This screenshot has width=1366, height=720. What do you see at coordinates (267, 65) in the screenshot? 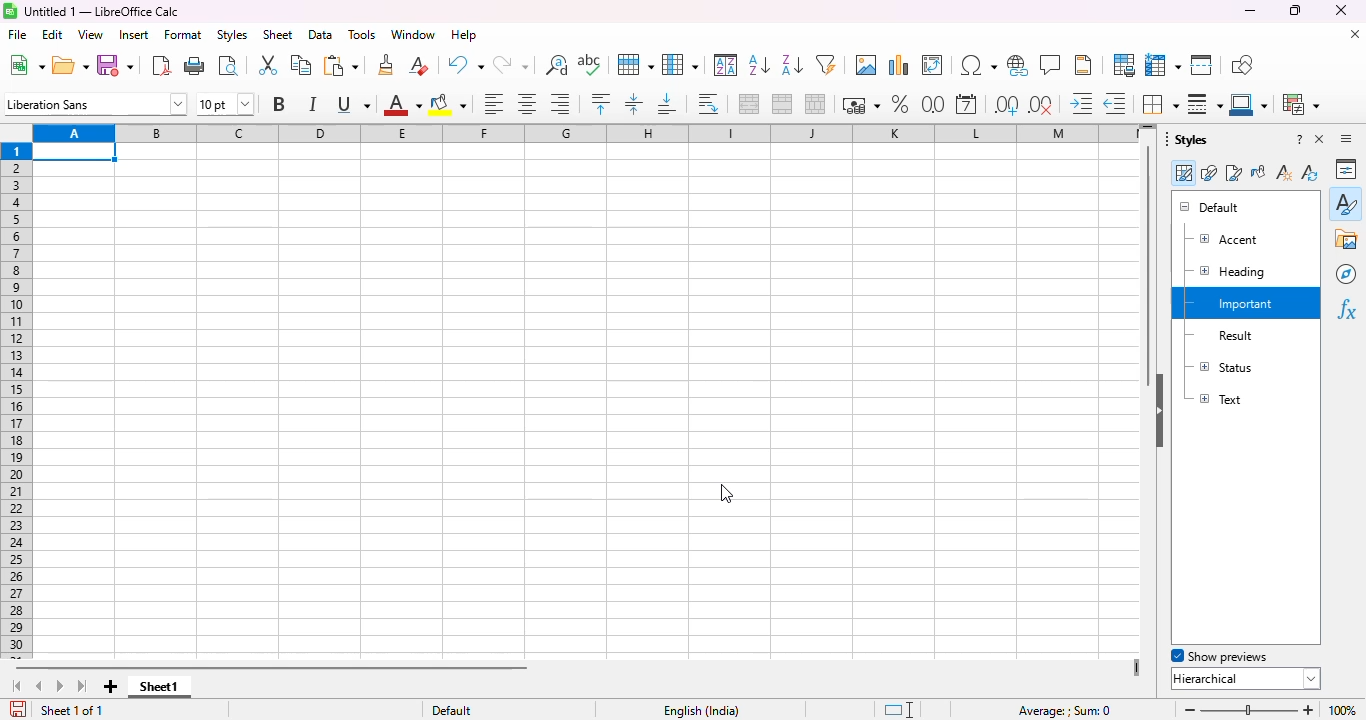
I see `cut` at bounding box center [267, 65].